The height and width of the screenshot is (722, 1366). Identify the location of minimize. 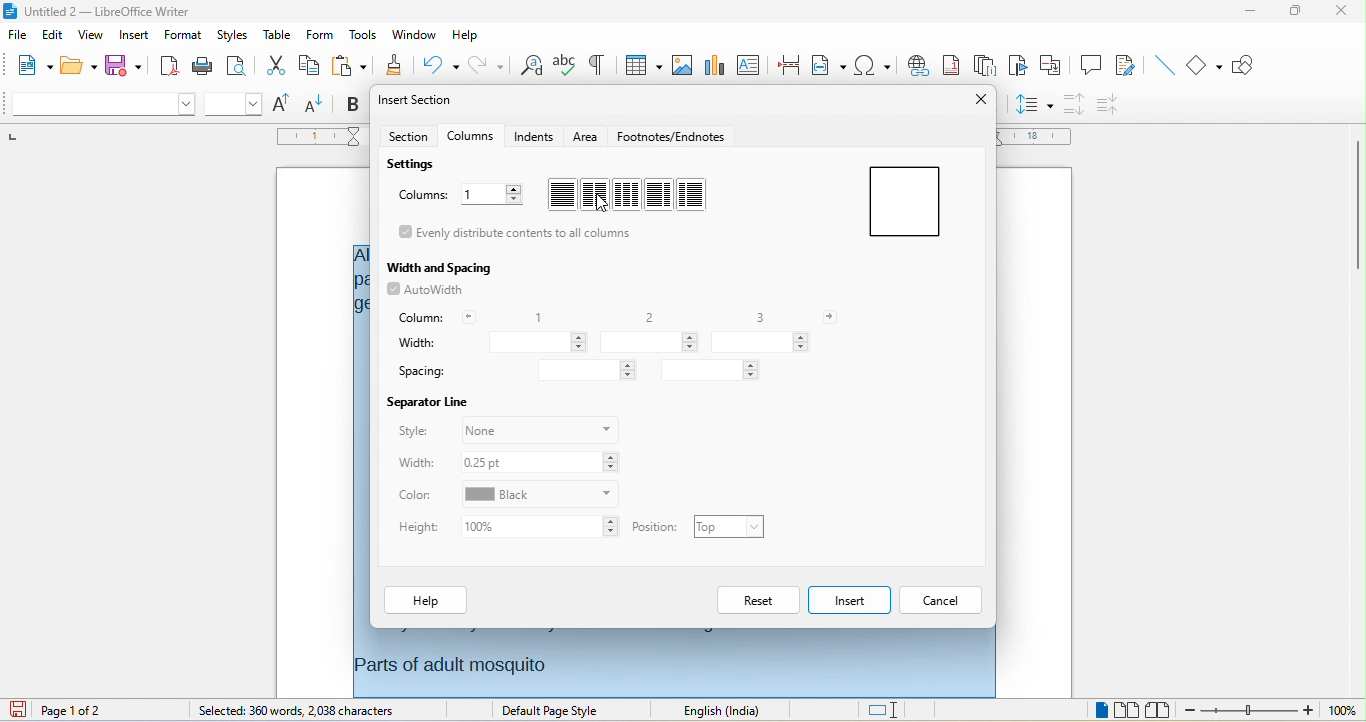
(1246, 13).